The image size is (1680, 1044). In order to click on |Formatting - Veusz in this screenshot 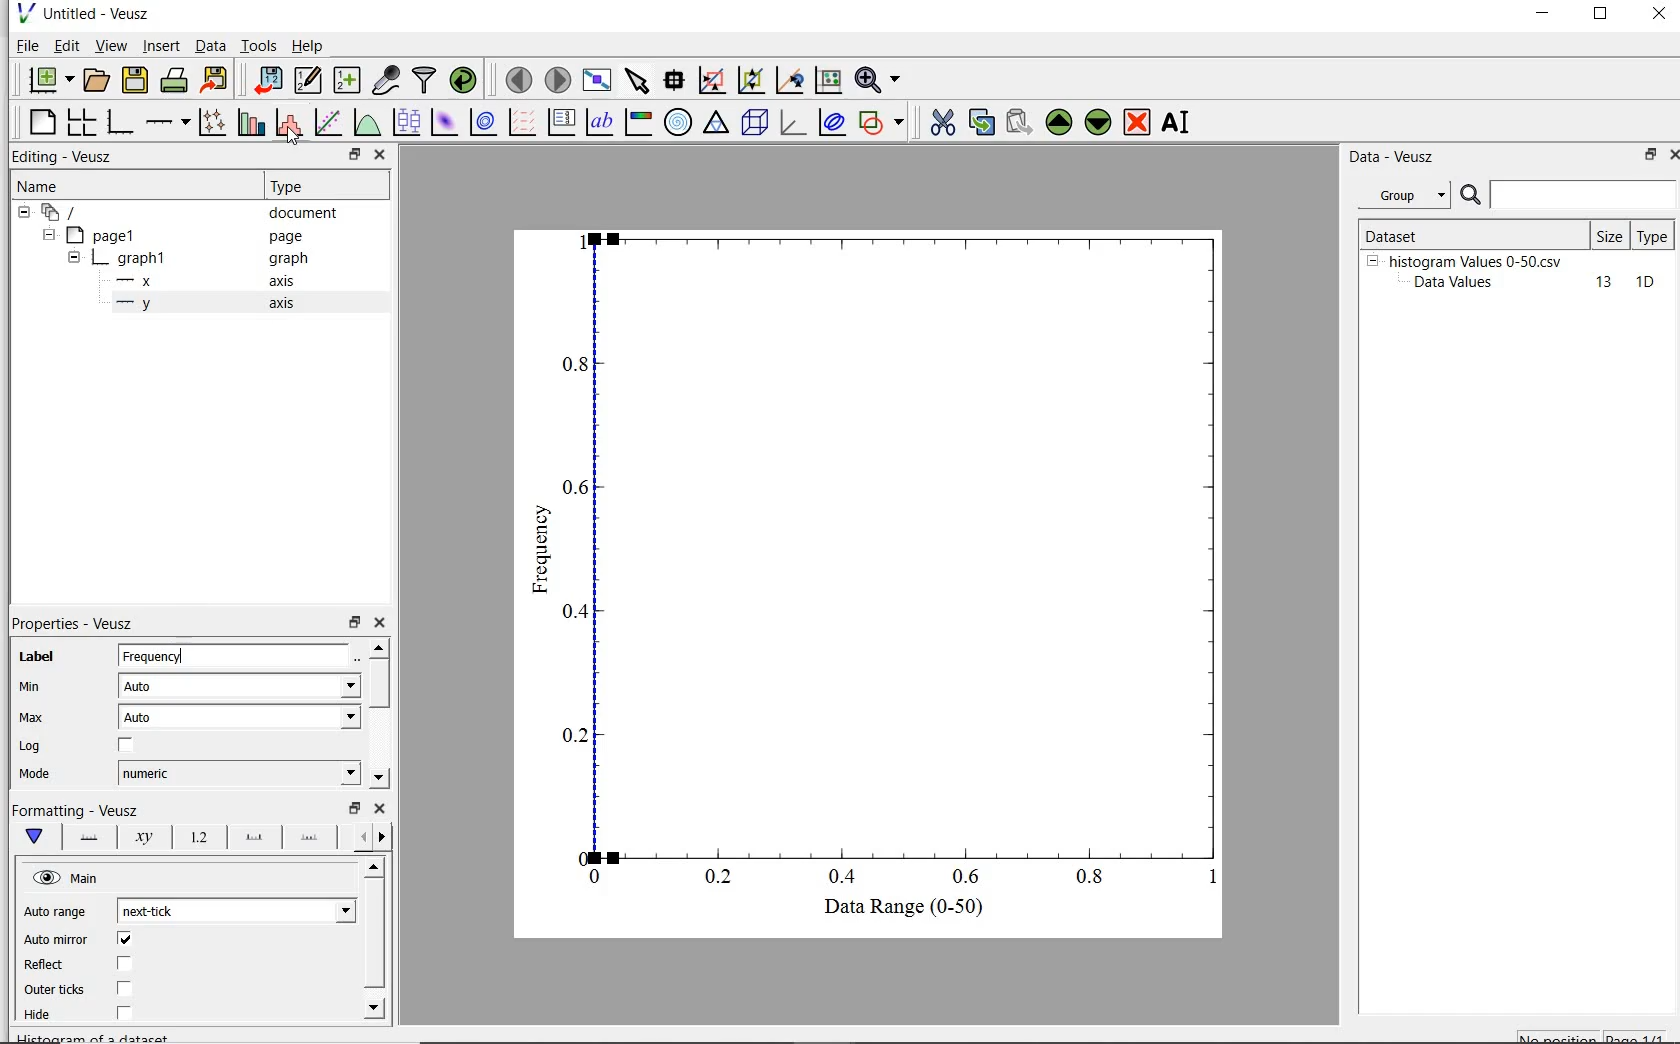, I will do `click(72, 808)`.